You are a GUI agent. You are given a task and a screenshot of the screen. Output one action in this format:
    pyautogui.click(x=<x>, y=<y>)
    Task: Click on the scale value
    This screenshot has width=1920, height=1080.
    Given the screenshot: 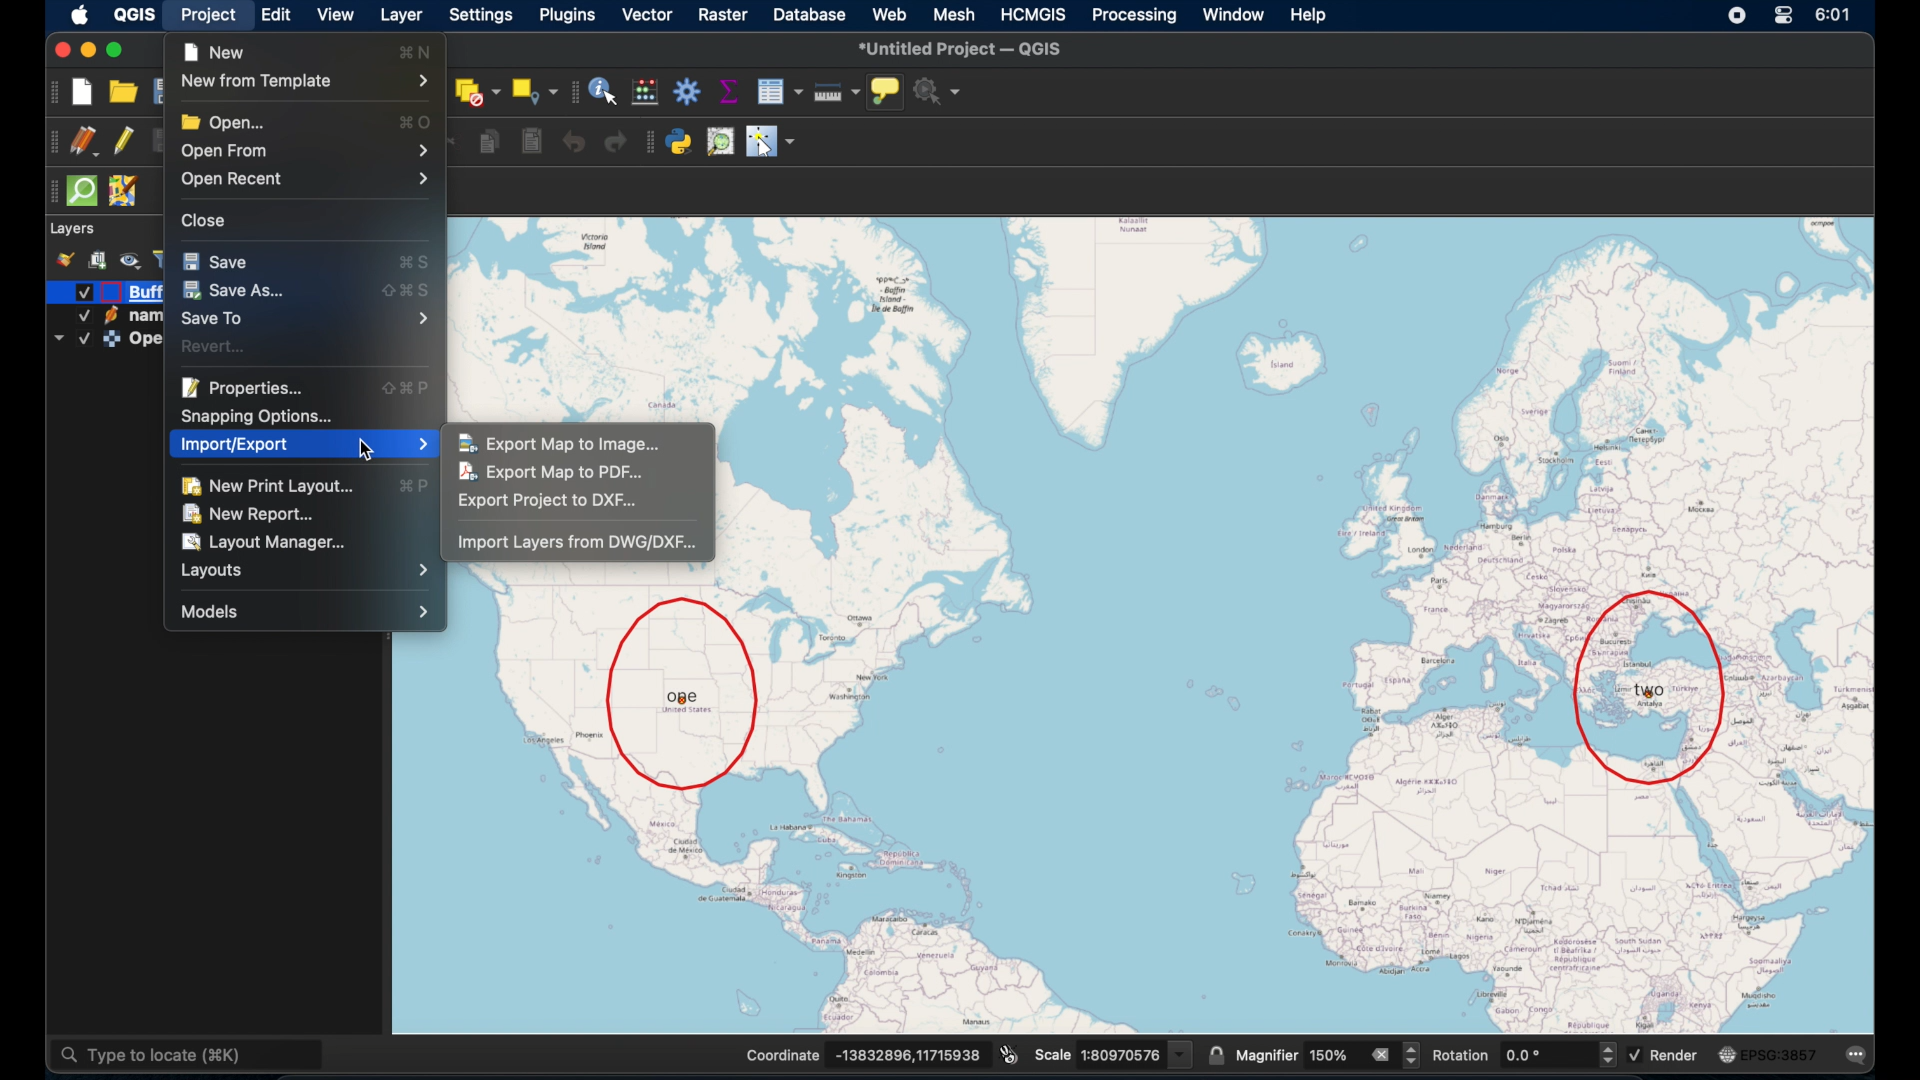 What is the action you would take?
    pyautogui.click(x=1136, y=1052)
    